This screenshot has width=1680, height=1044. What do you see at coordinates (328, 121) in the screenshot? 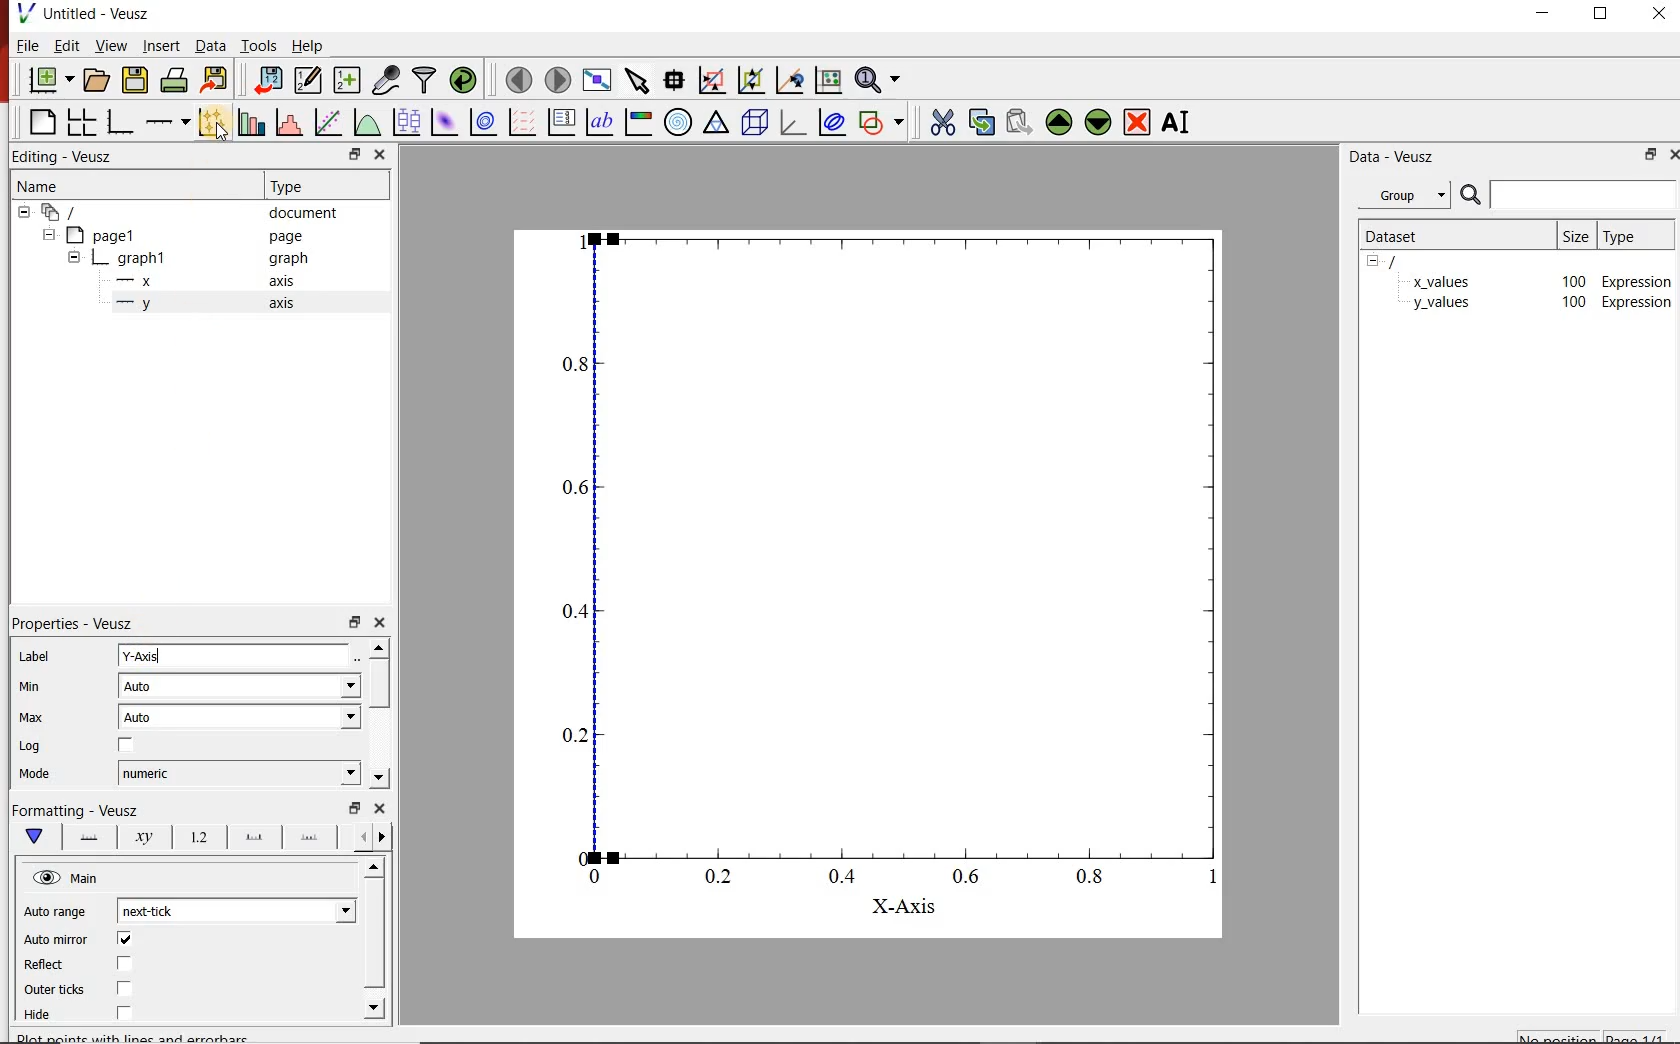
I see `fit a function to a data` at bounding box center [328, 121].